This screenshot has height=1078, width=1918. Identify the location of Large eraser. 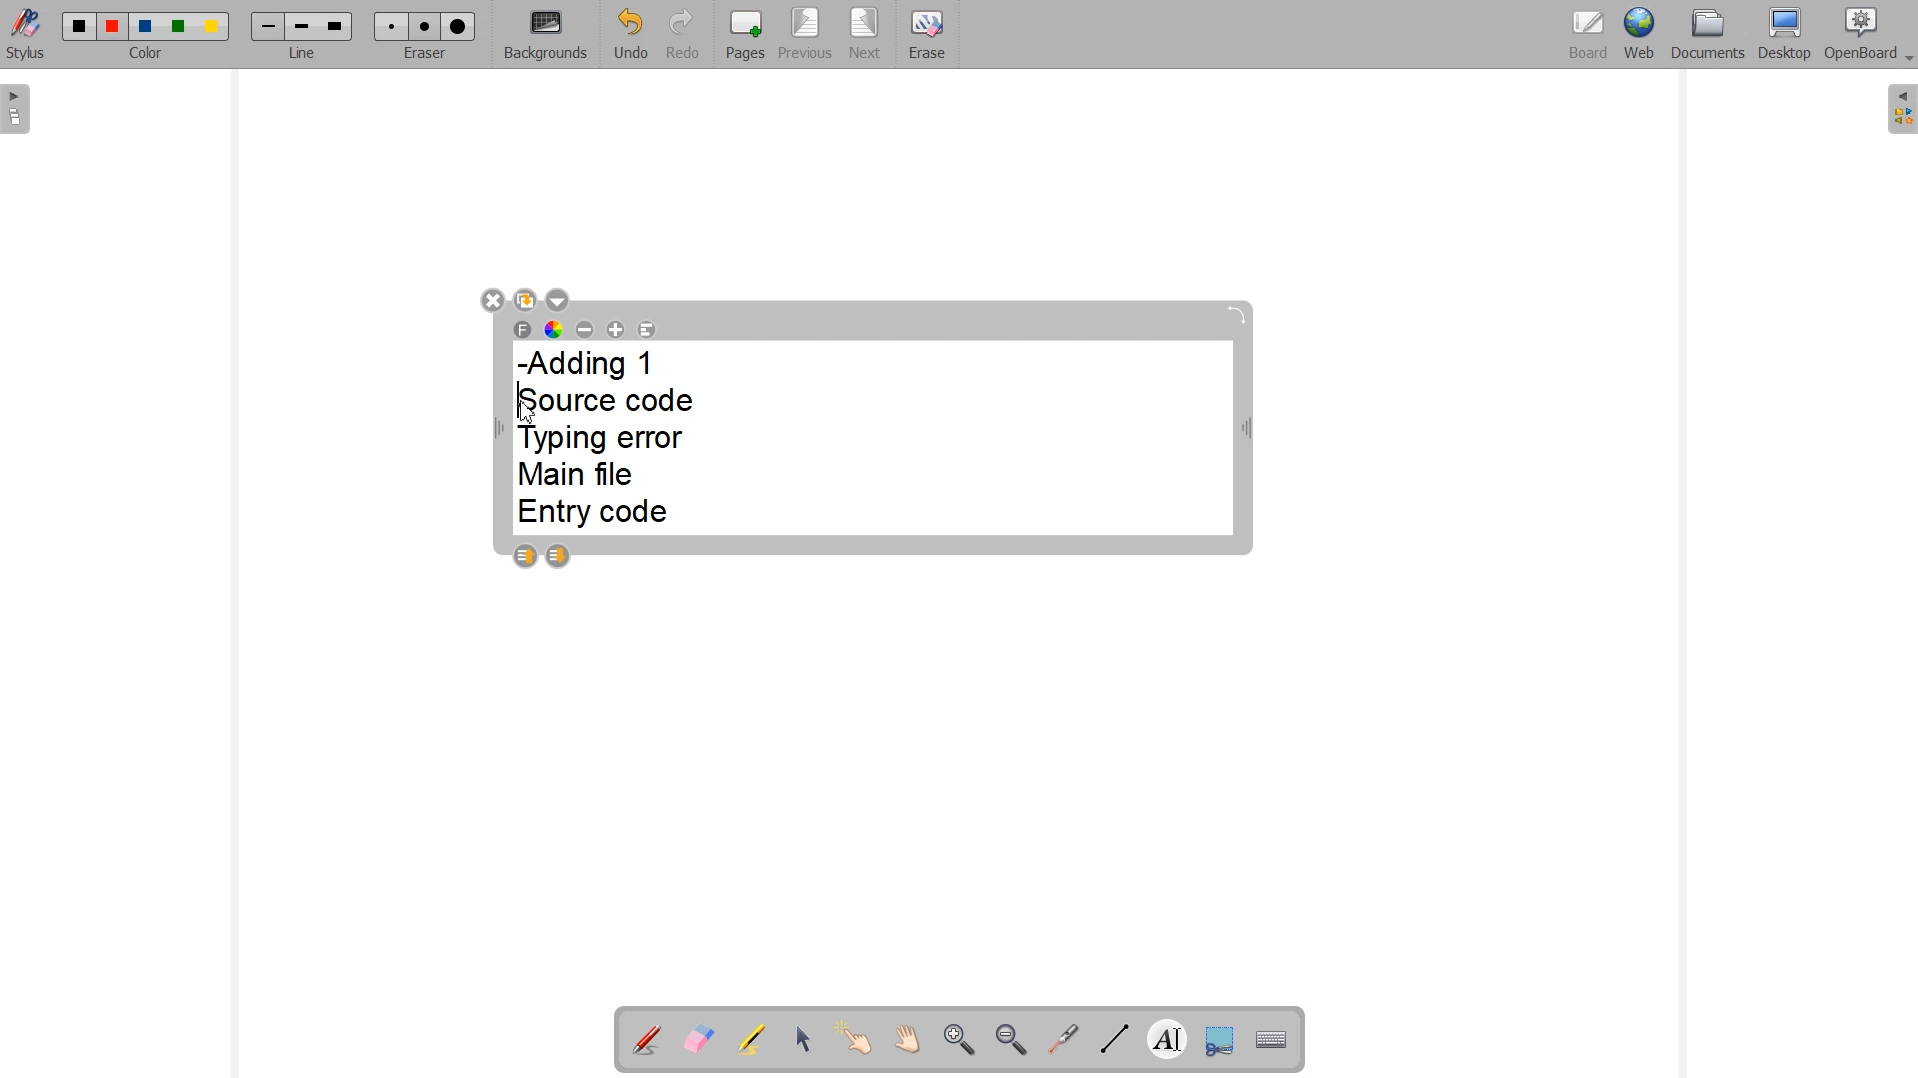
(459, 27).